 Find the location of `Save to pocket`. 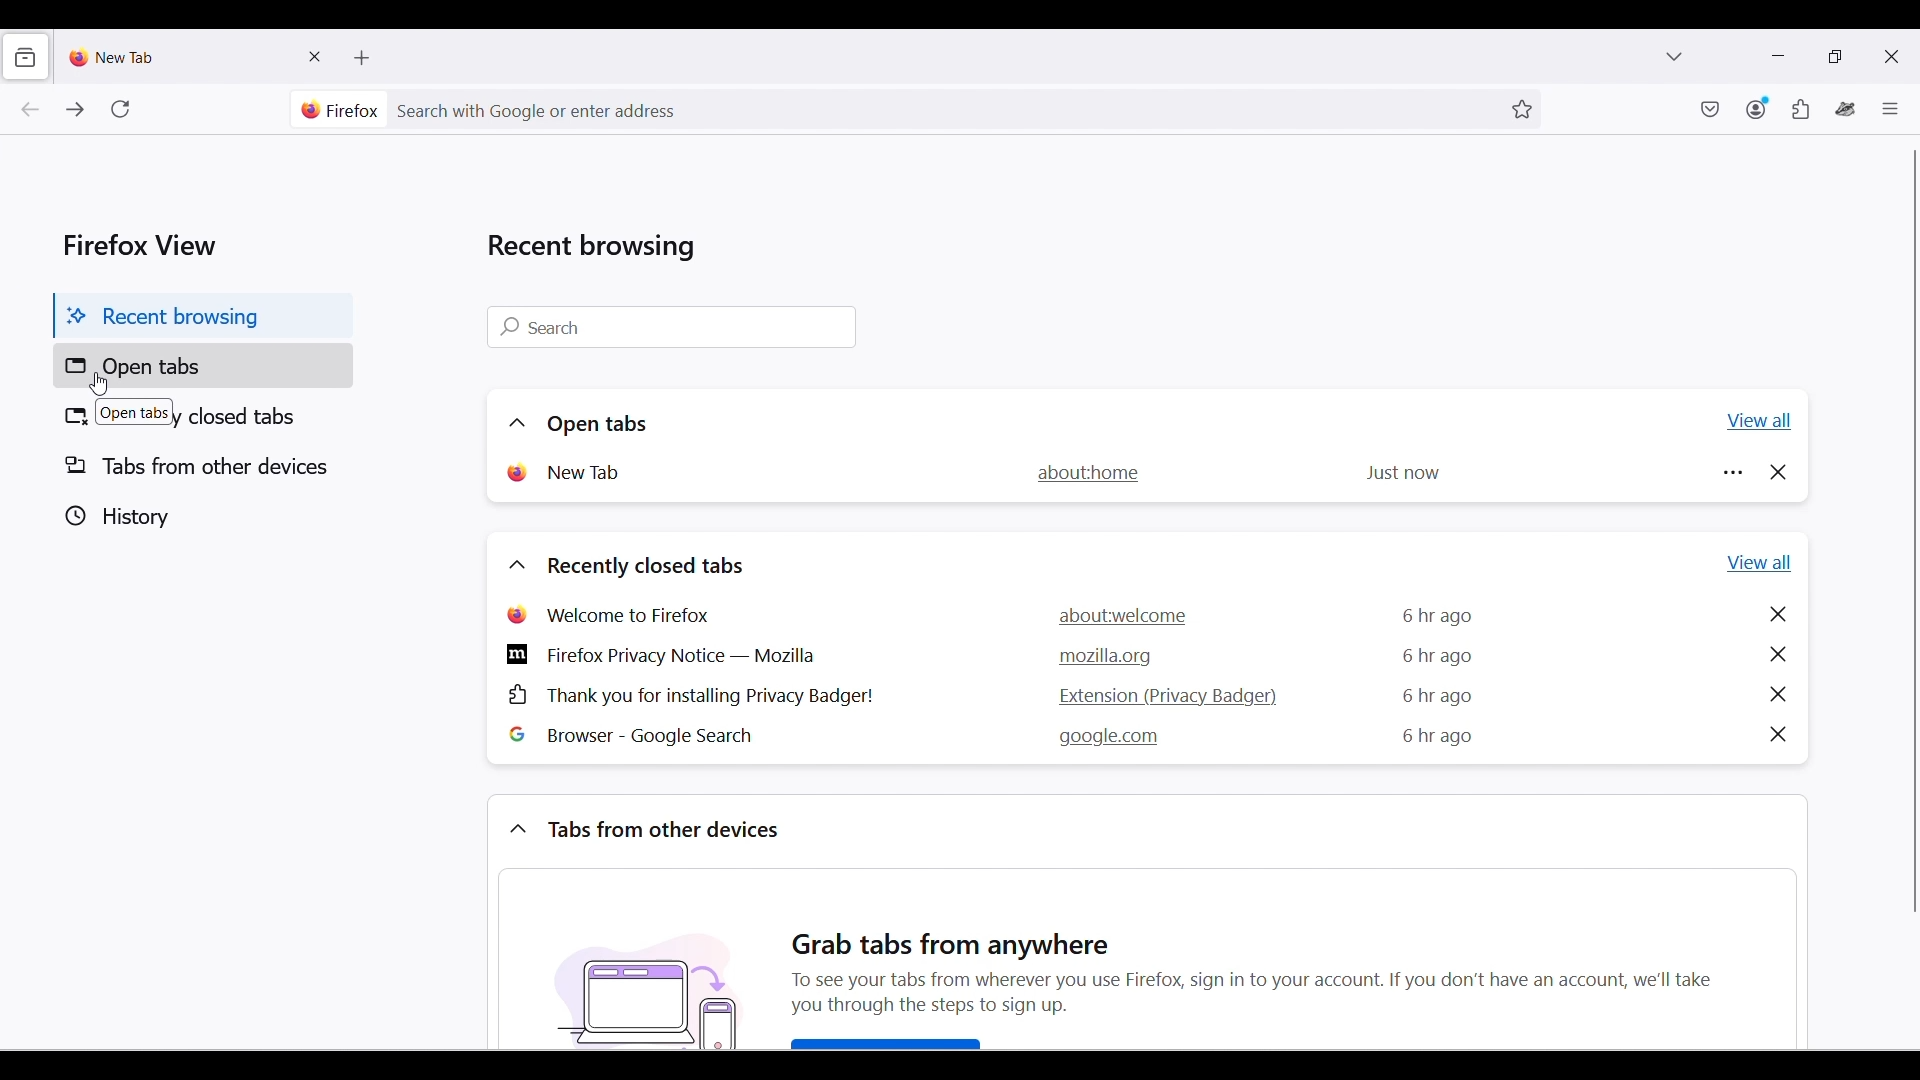

Save to pocket is located at coordinates (1711, 109).